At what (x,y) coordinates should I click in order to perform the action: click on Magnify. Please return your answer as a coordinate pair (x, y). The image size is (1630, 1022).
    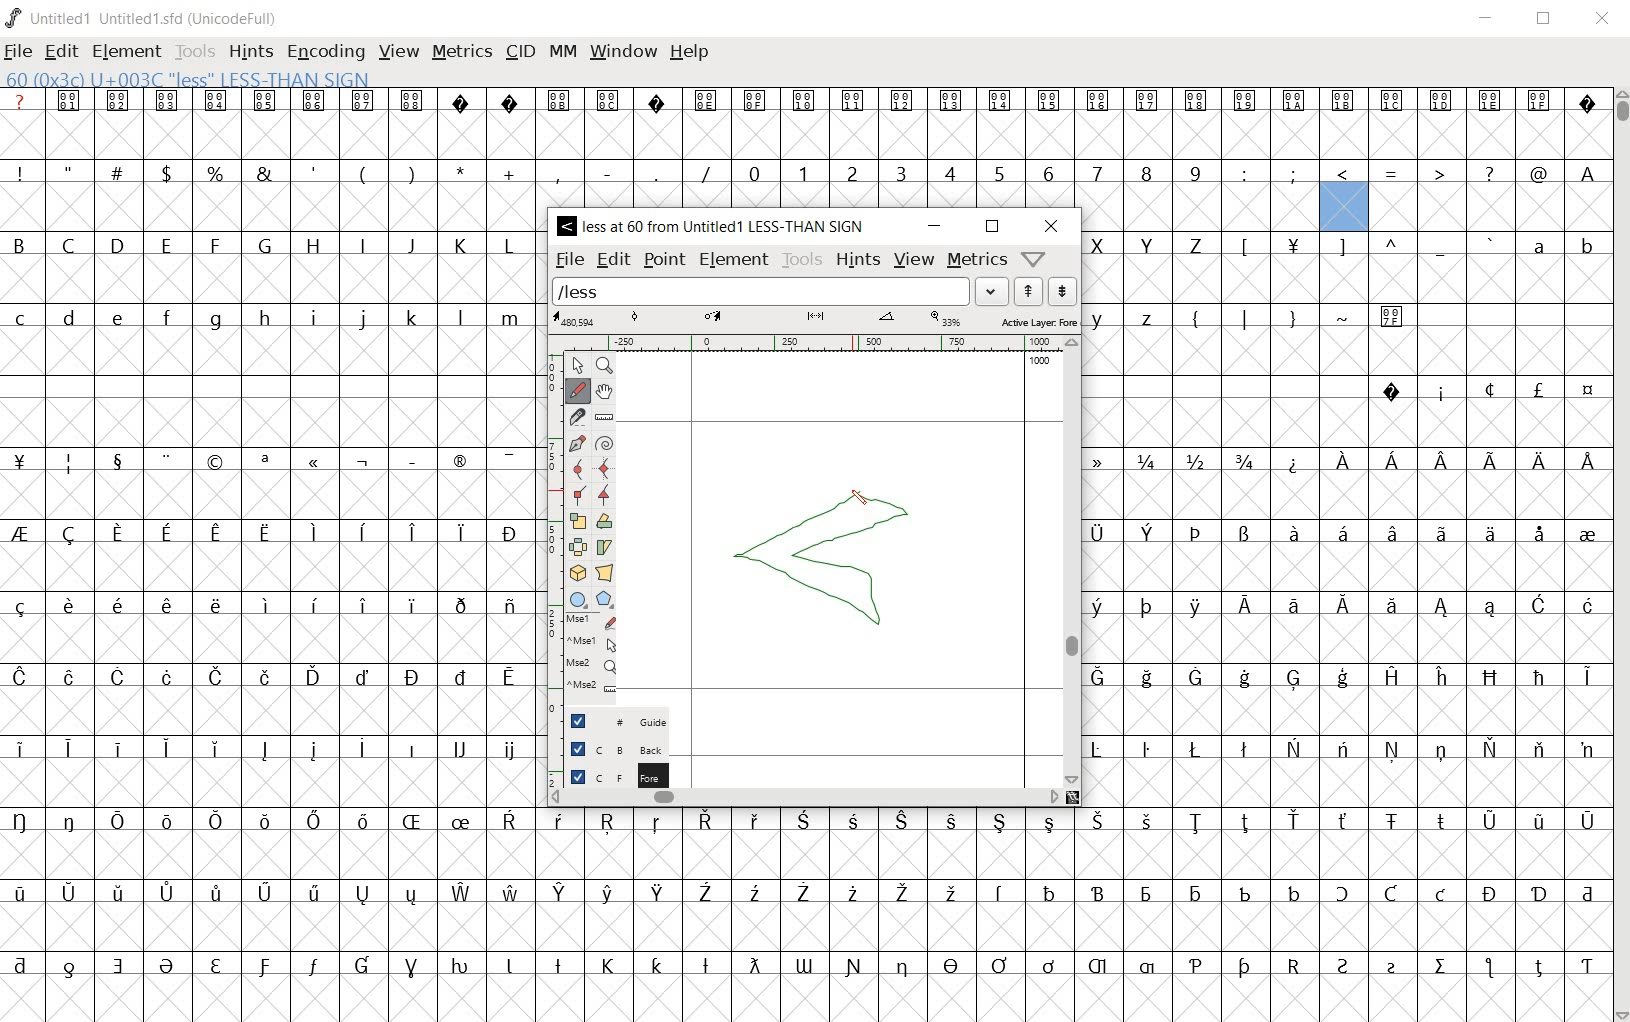
    Looking at the image, I should click on (606, 366).